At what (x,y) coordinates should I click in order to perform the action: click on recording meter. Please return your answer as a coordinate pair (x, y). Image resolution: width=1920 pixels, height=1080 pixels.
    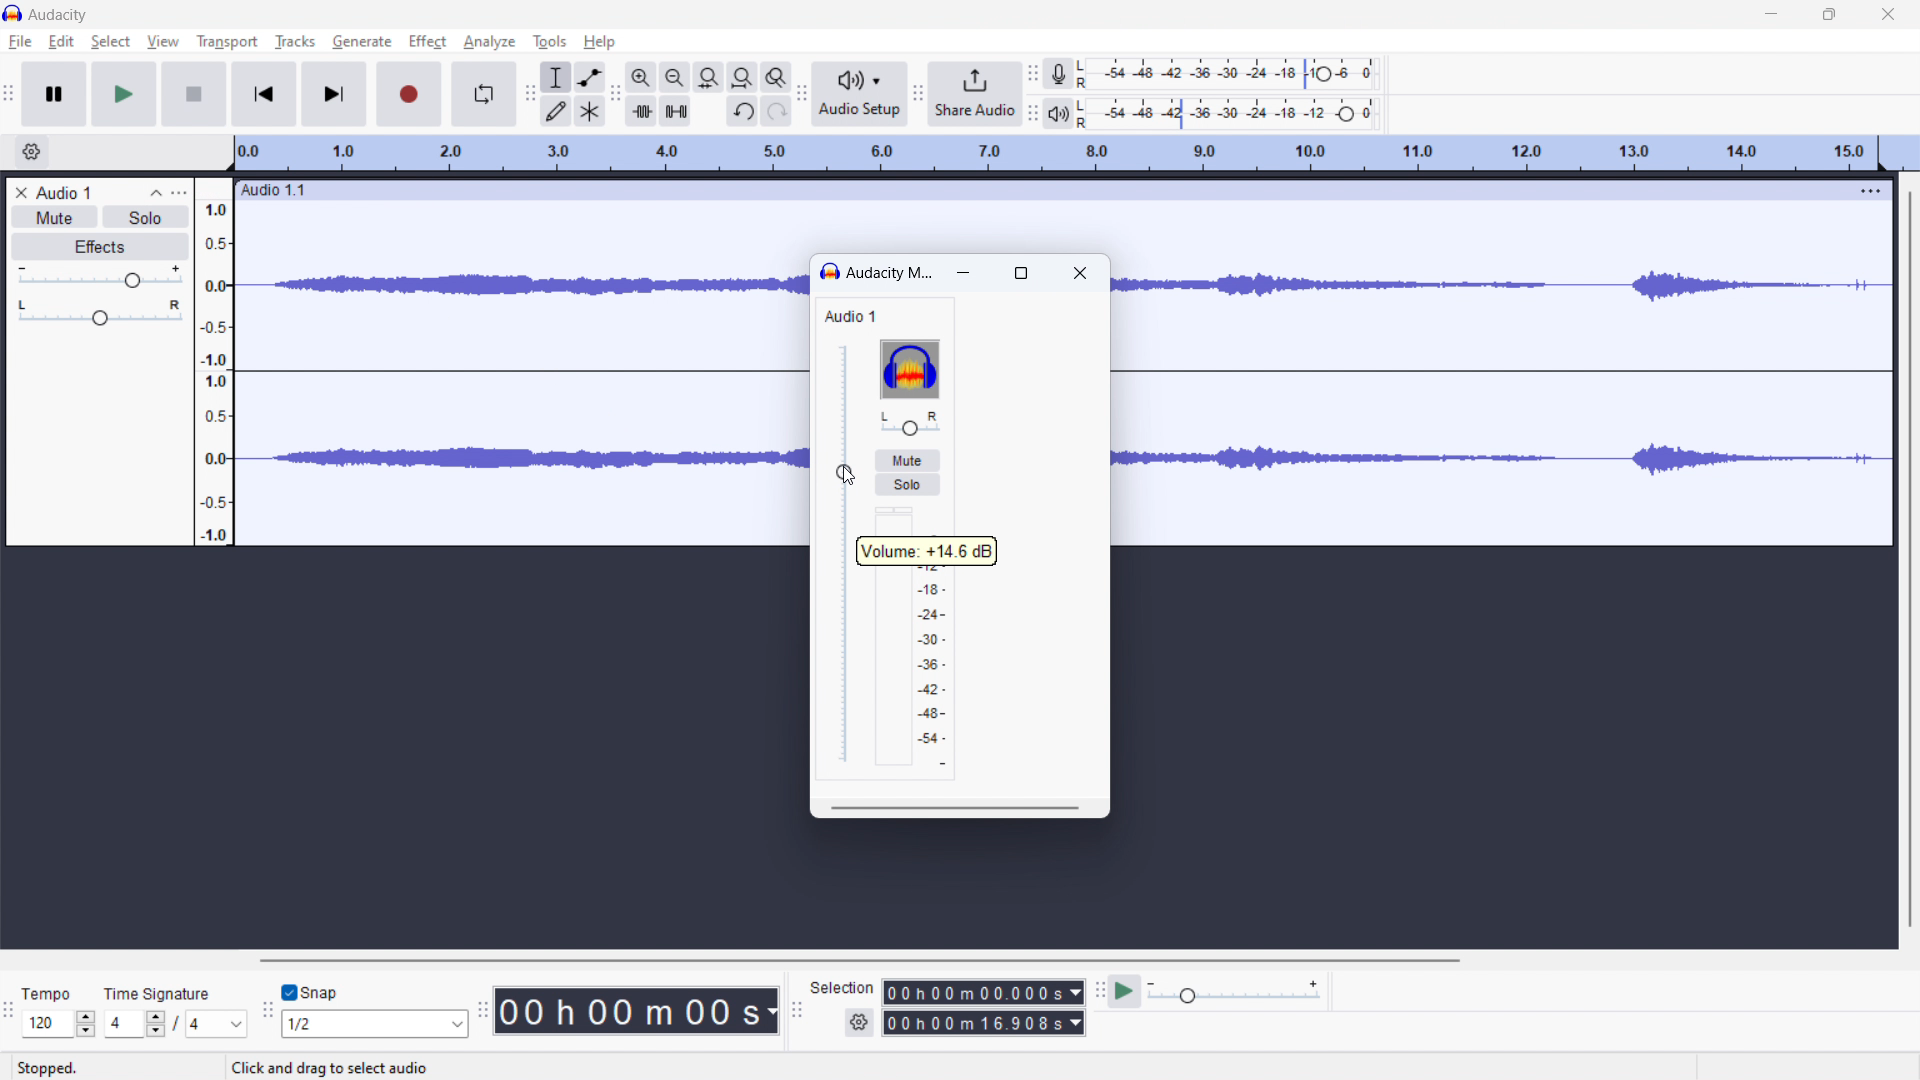
    Looking at the image, I should click on (1059, 75).